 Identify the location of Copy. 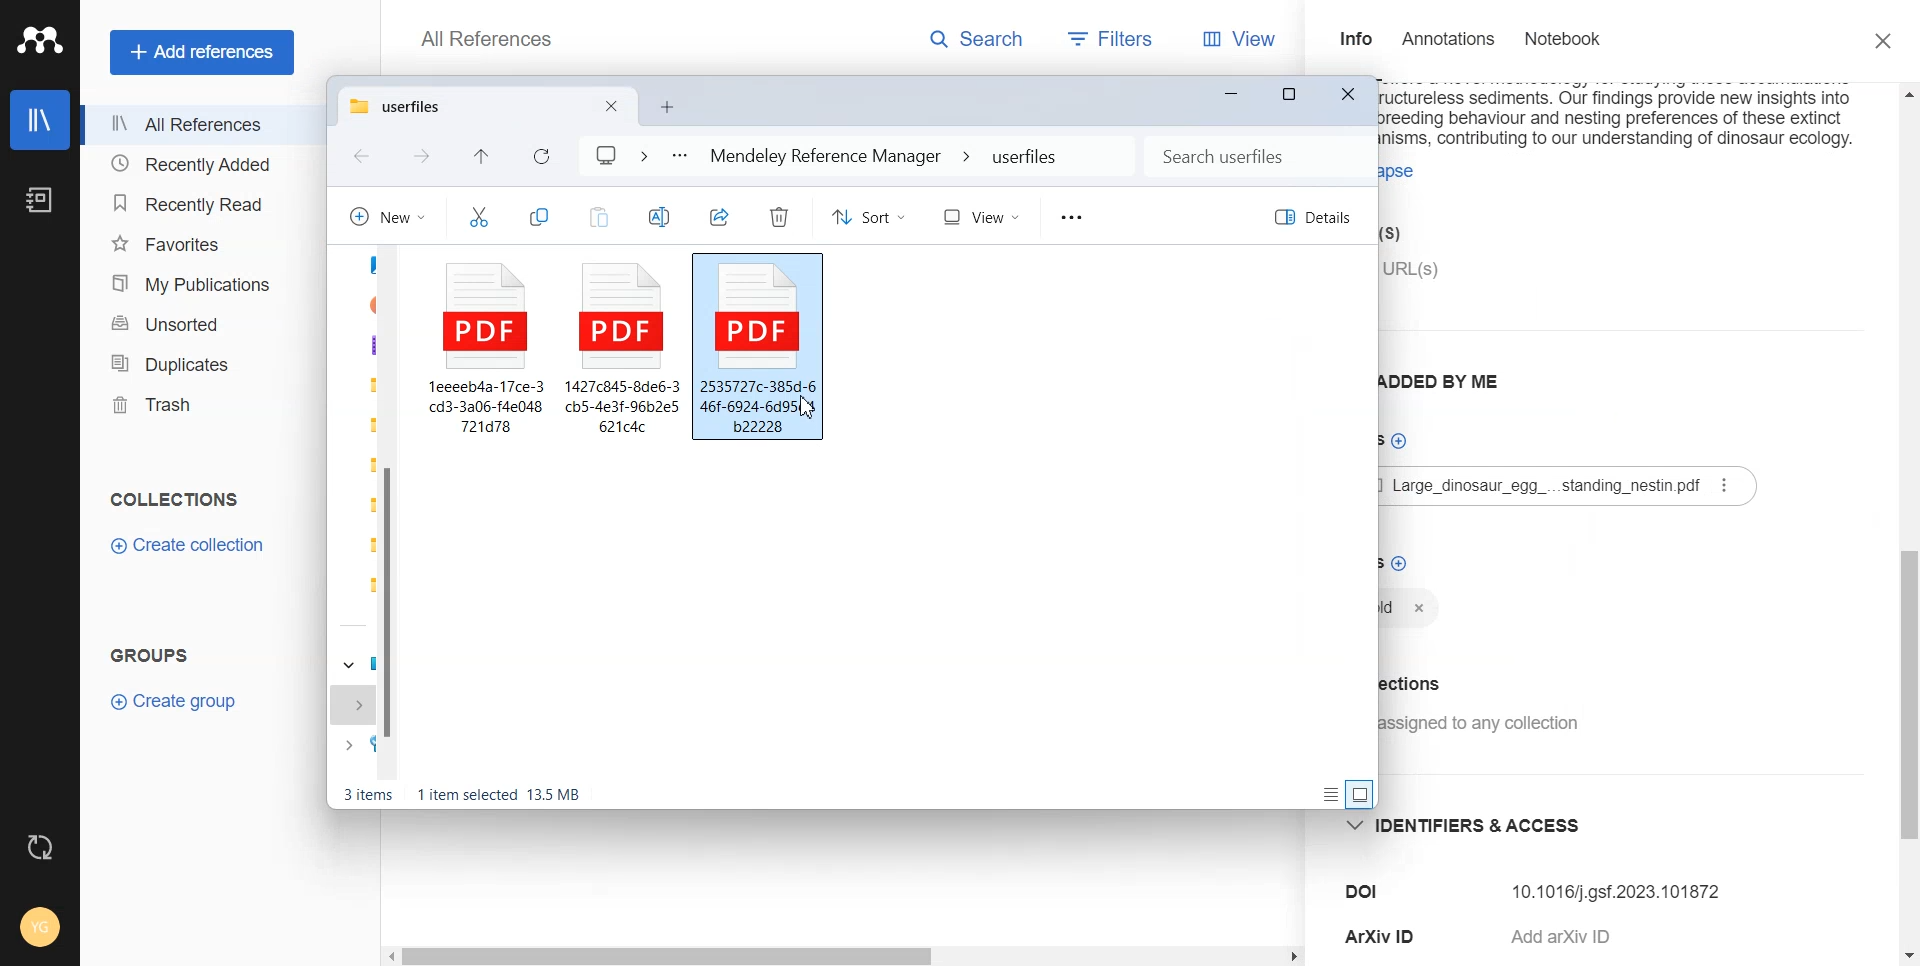
(540, 215).